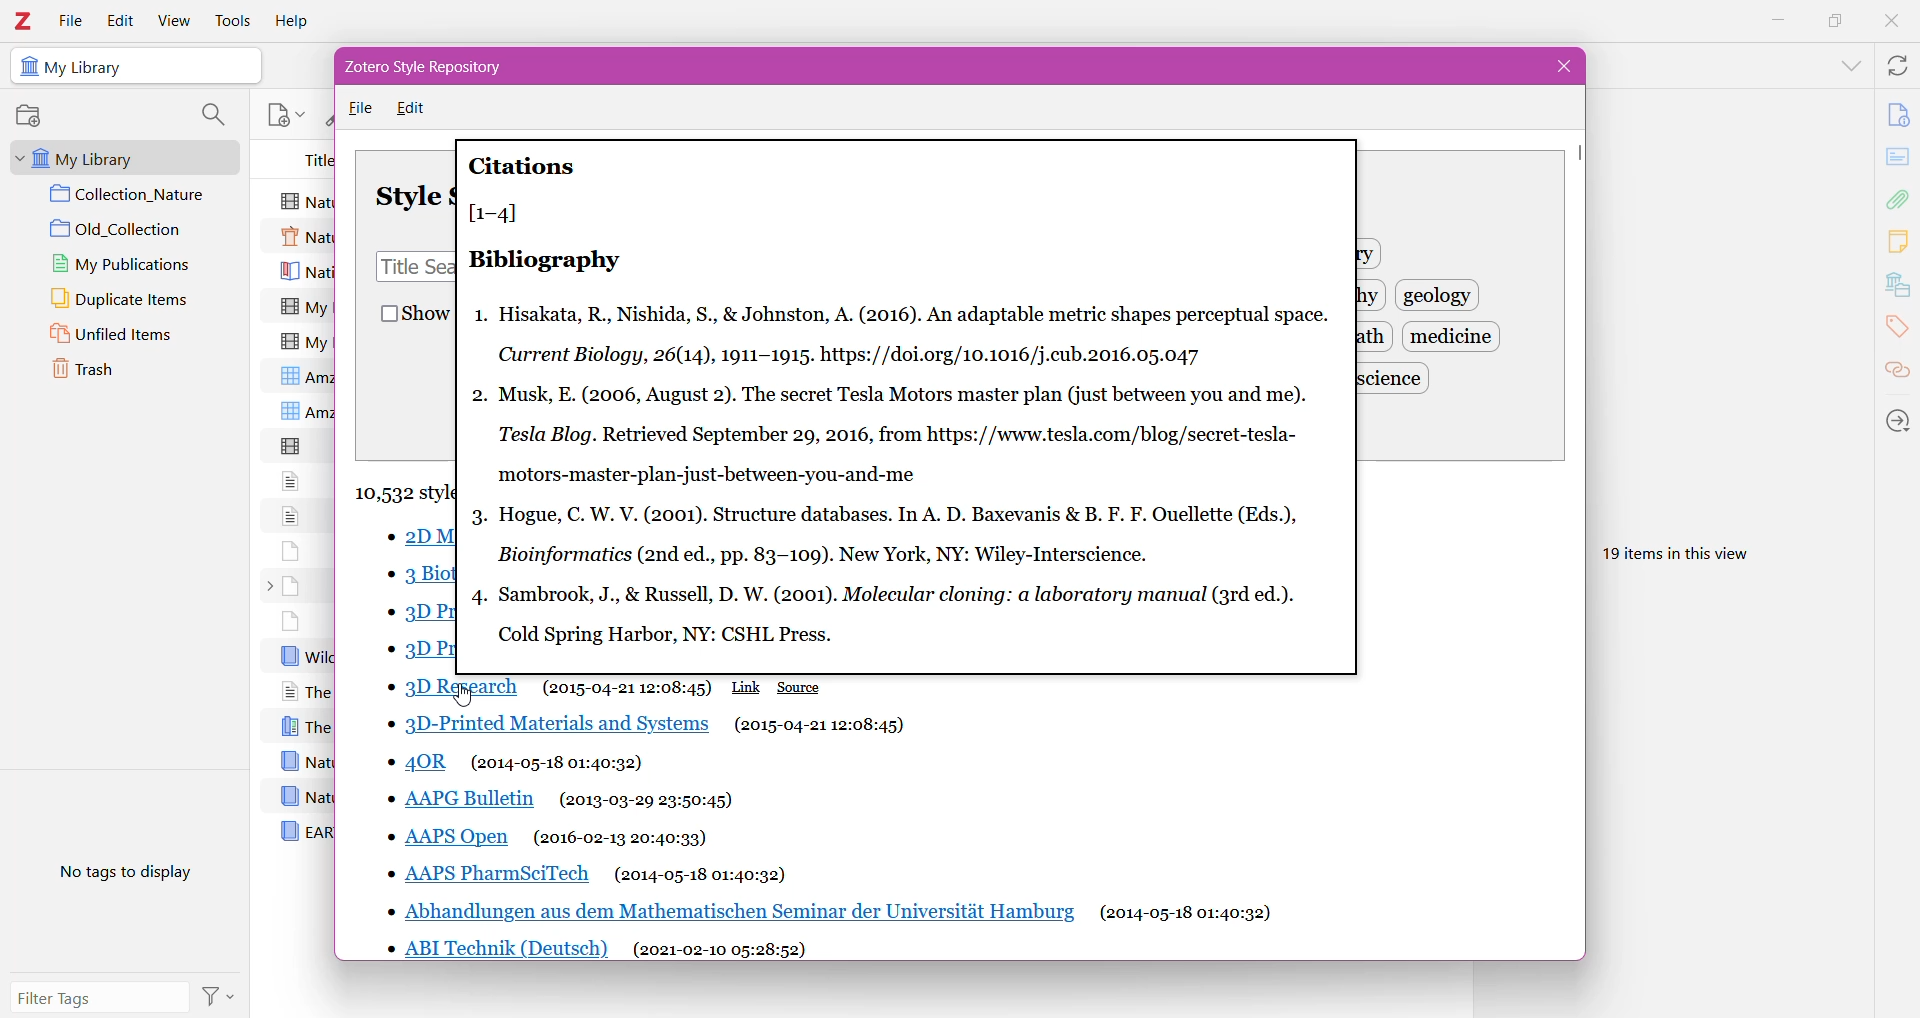  Describe the element at coordinates (801, 687) in the screenshot. I see `Source` at that location.